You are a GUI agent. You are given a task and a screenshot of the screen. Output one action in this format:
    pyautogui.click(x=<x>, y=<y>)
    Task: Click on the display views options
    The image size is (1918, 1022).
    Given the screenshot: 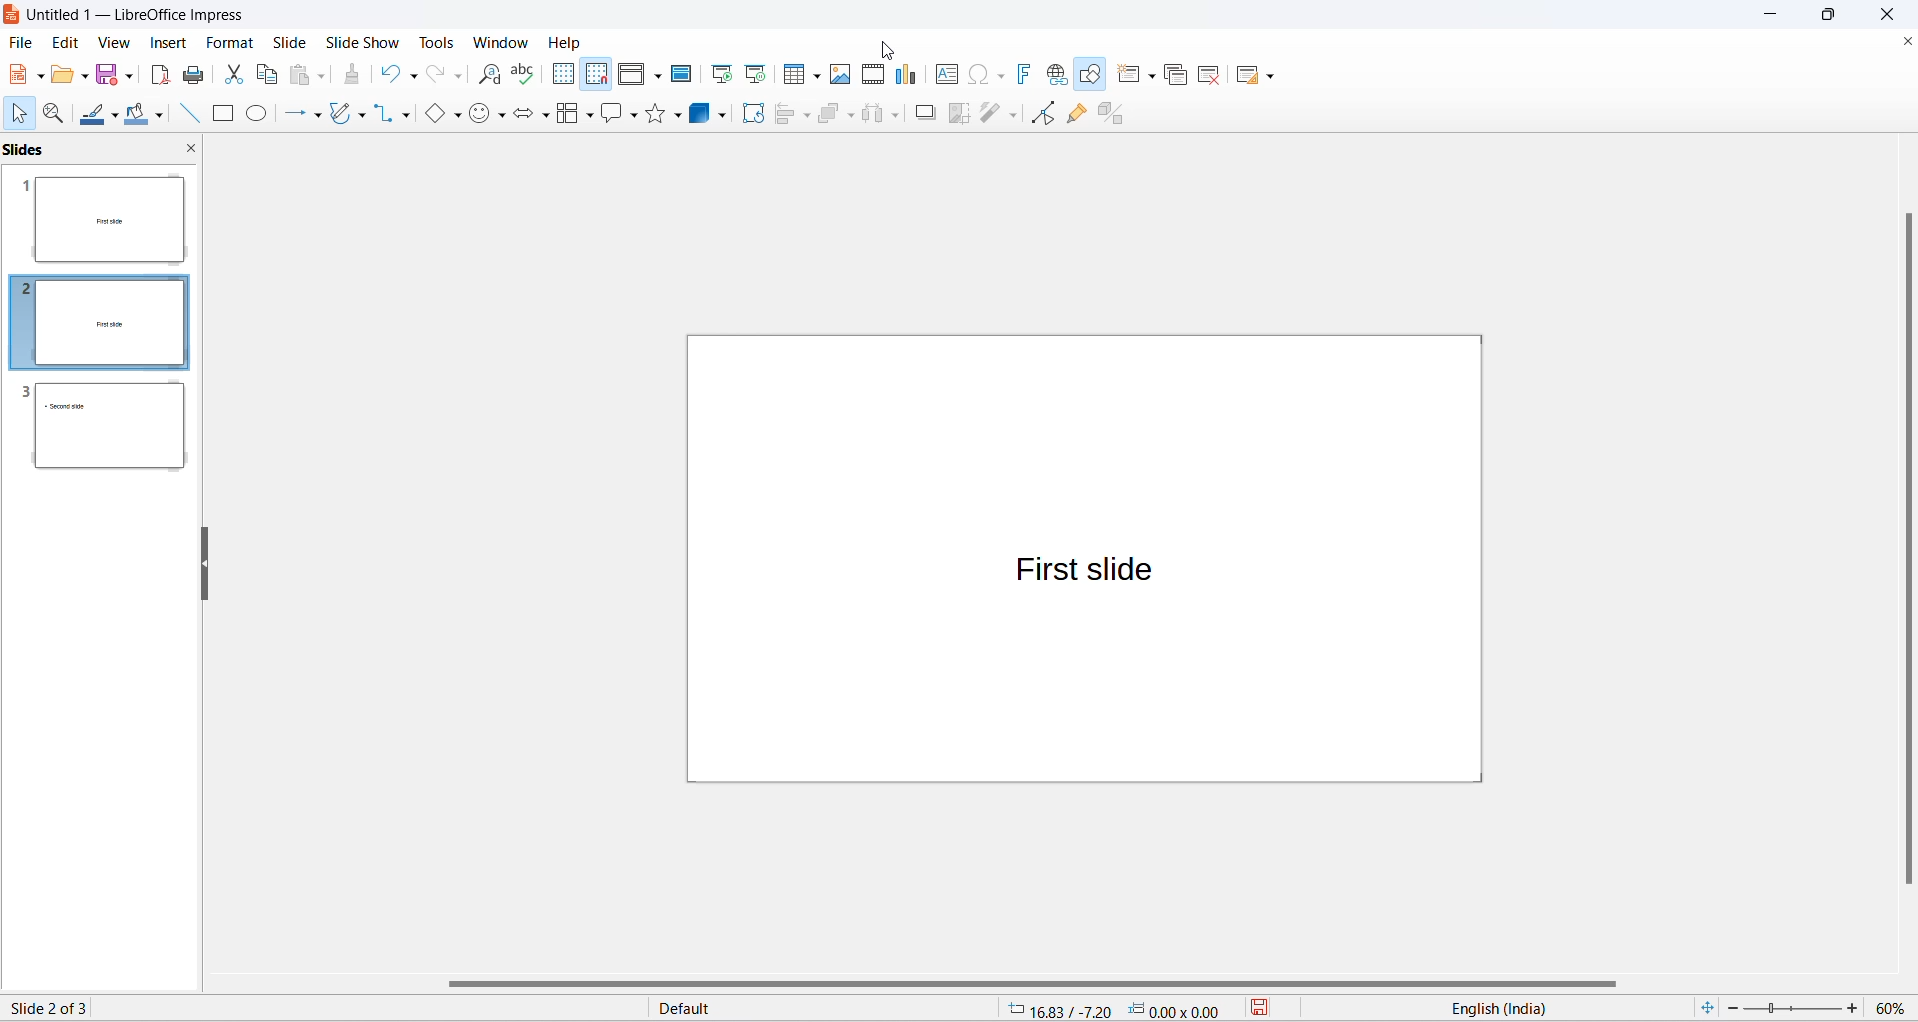 What is the action you would take?
    pyautogui.click(x=659, y=76)
    